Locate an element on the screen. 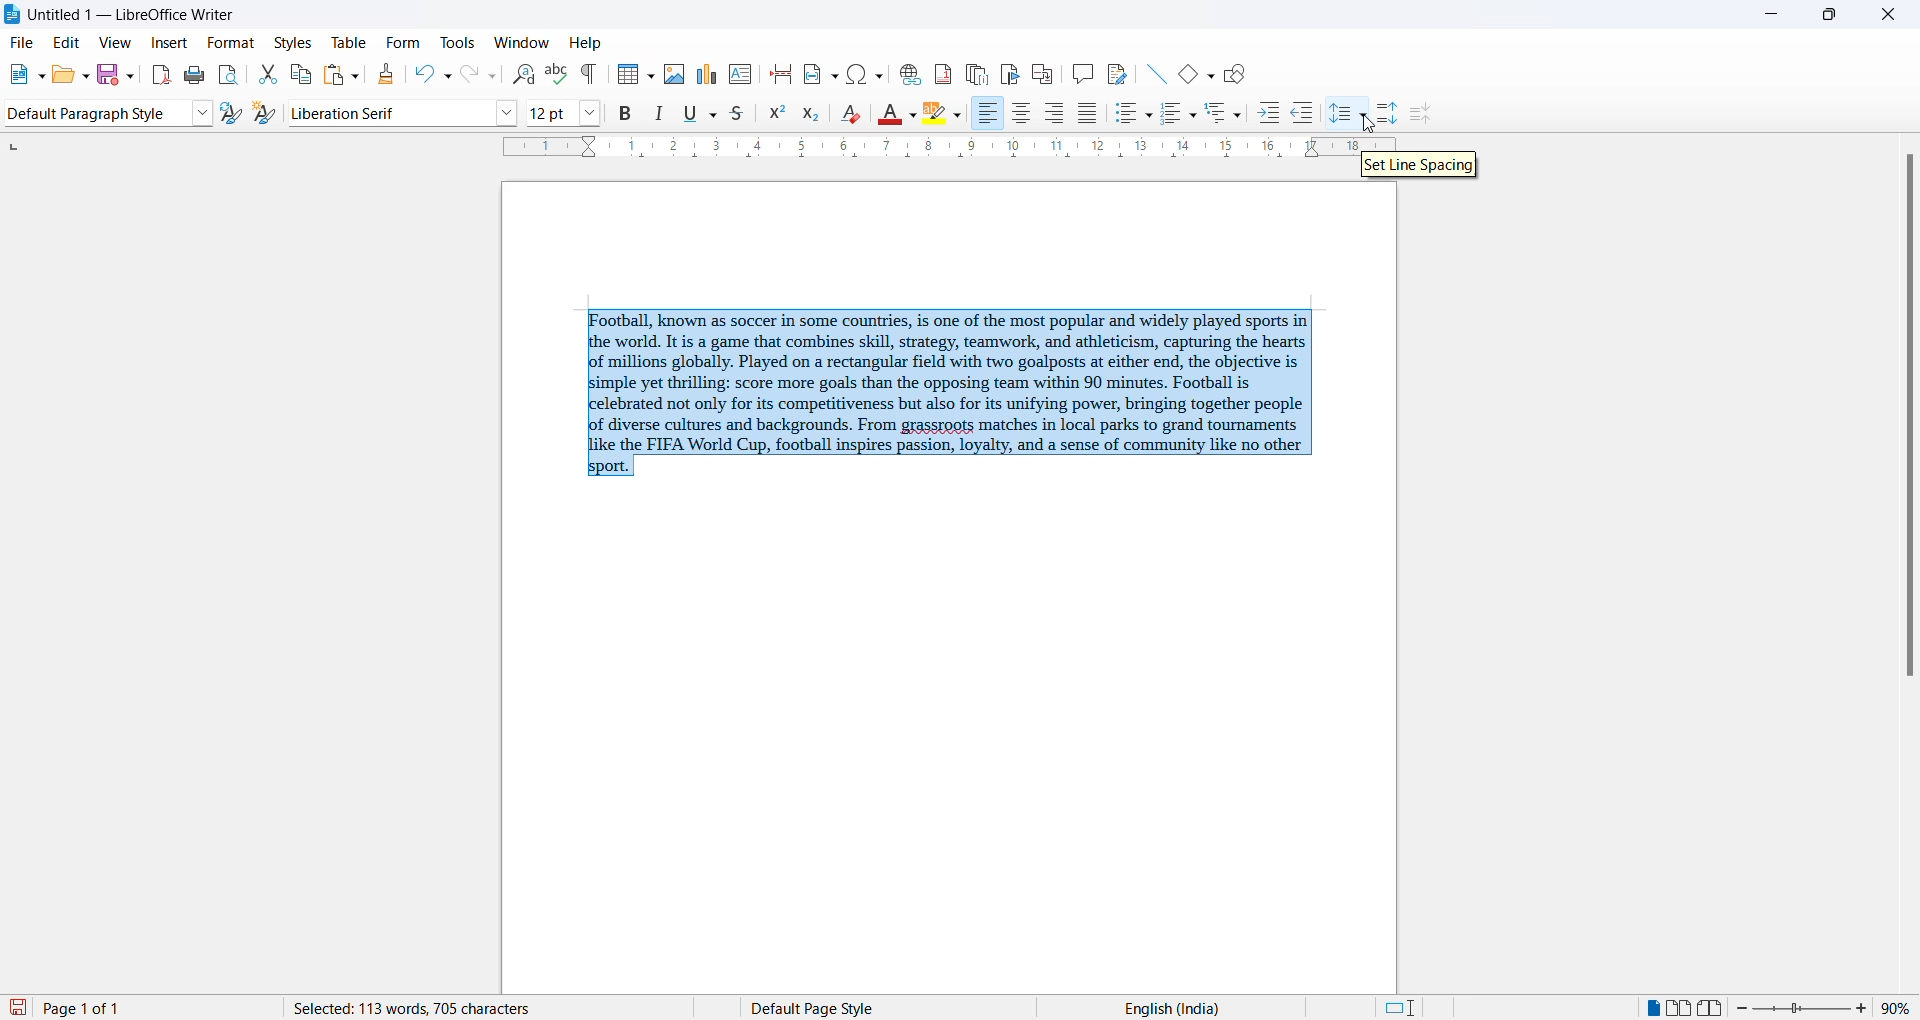 This screenshot has height=1020, width=1920. superscript is located at coordinates (778, 114).